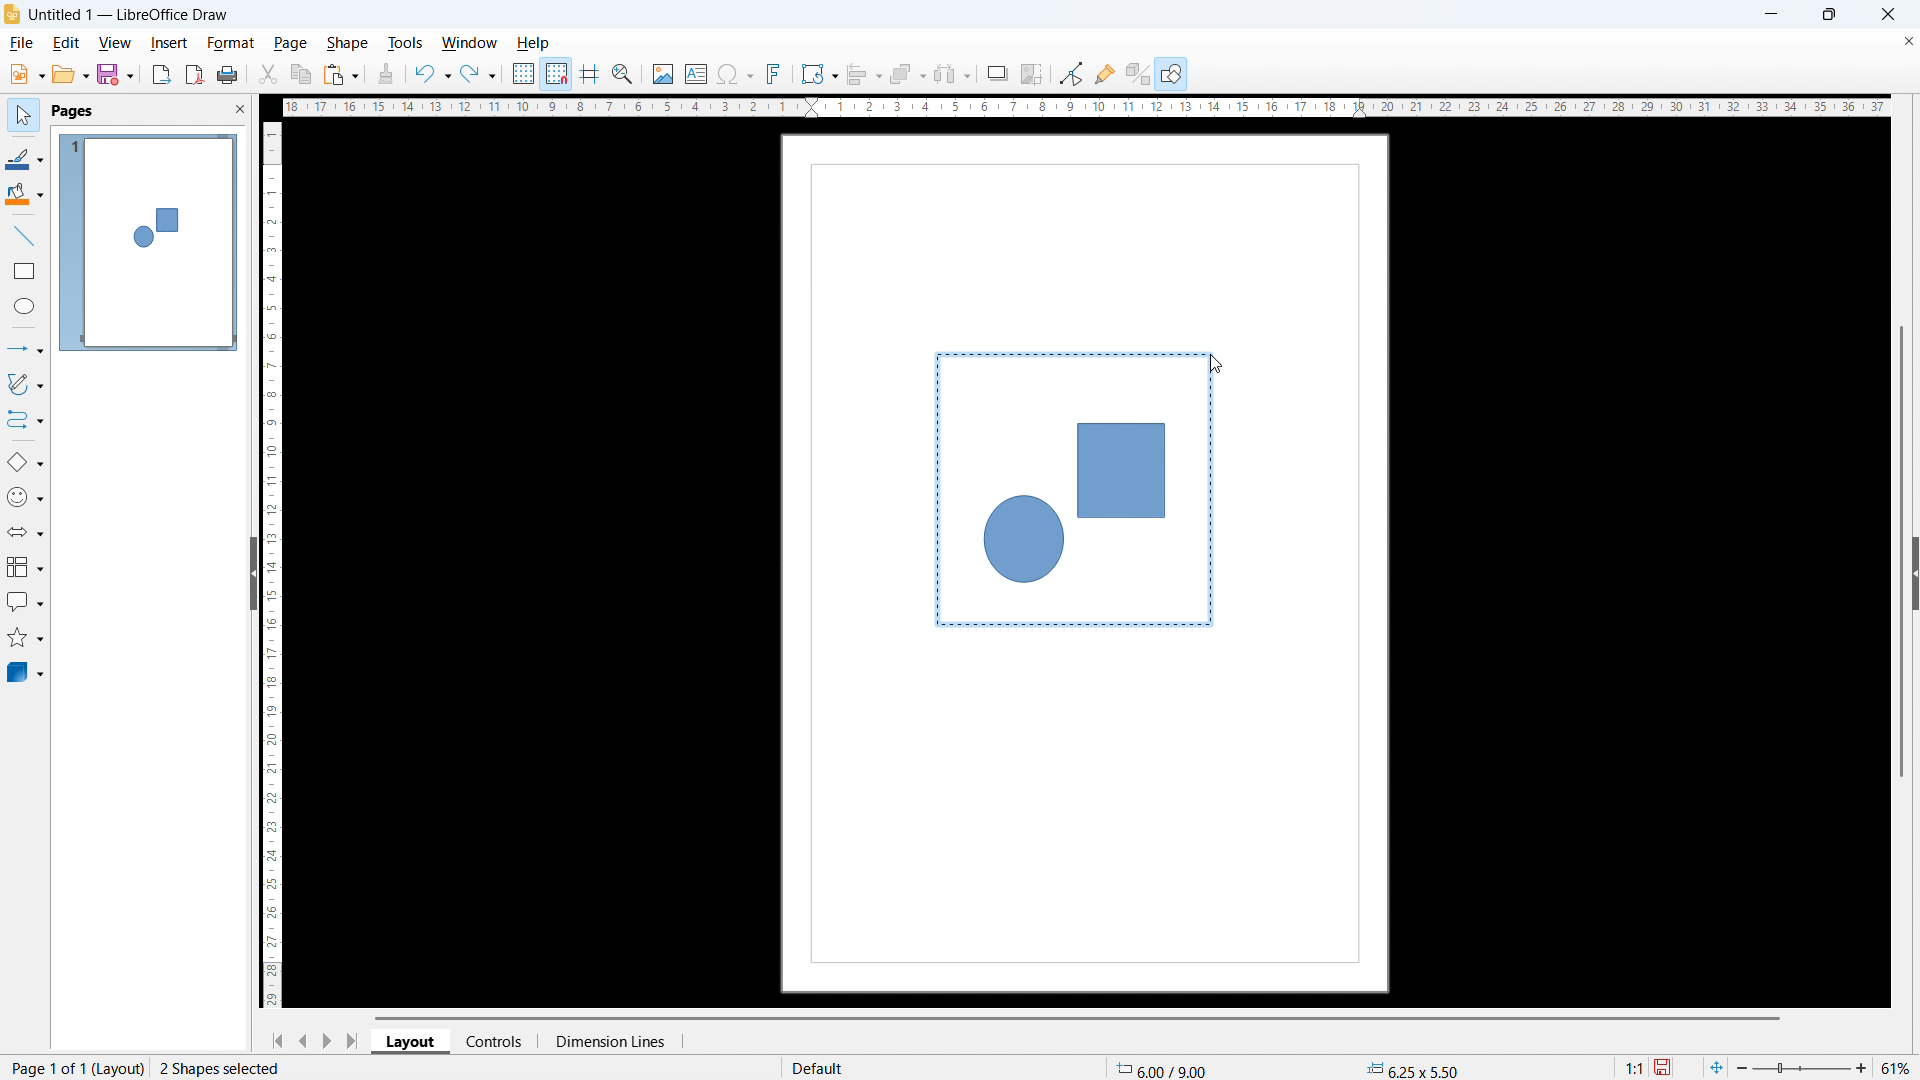 The height and width of the screenshot is (1080, 1920). What do you see at coordinates (26, 462) in the screenshot?
I see `basic shapes` at bounding box center [26, 462].